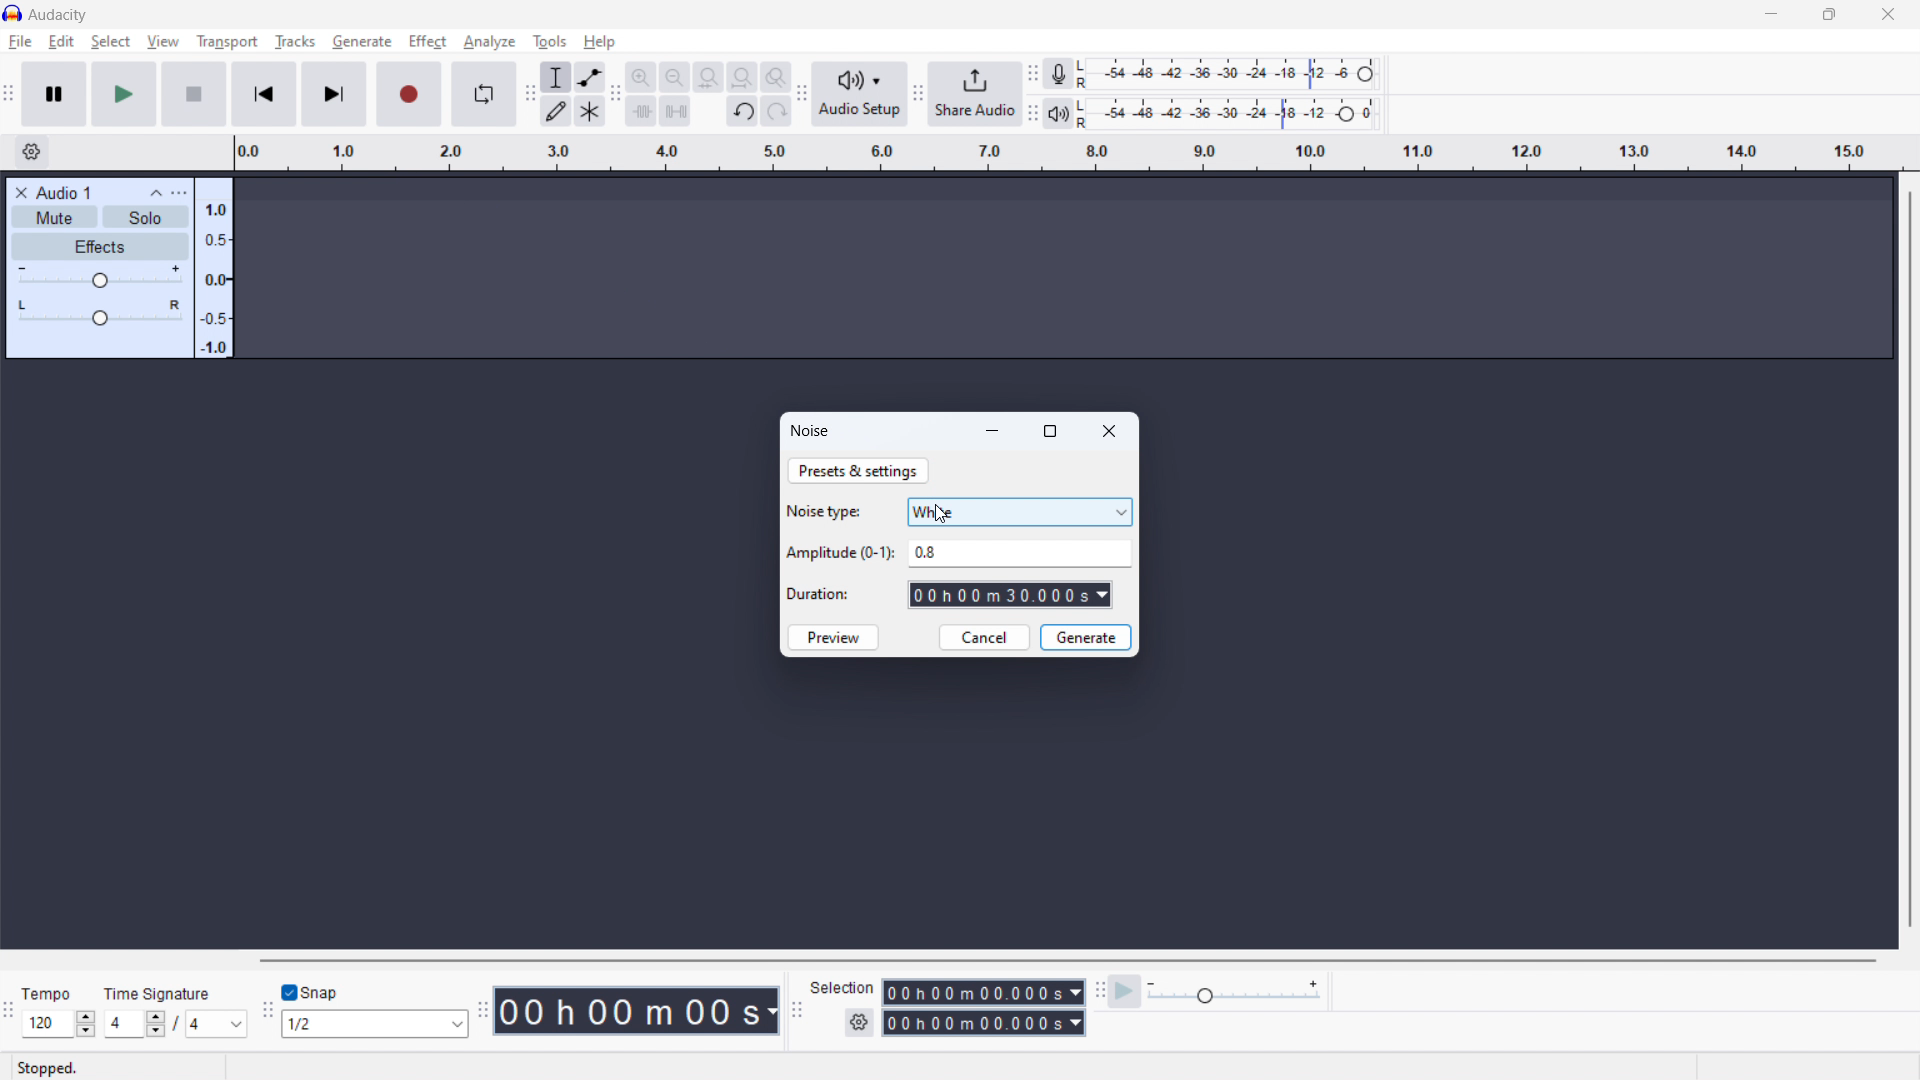  What do you see at coordinates (776, 76) in the screenshot?
I see `toggle zoom` at bounding box center [776, 76].